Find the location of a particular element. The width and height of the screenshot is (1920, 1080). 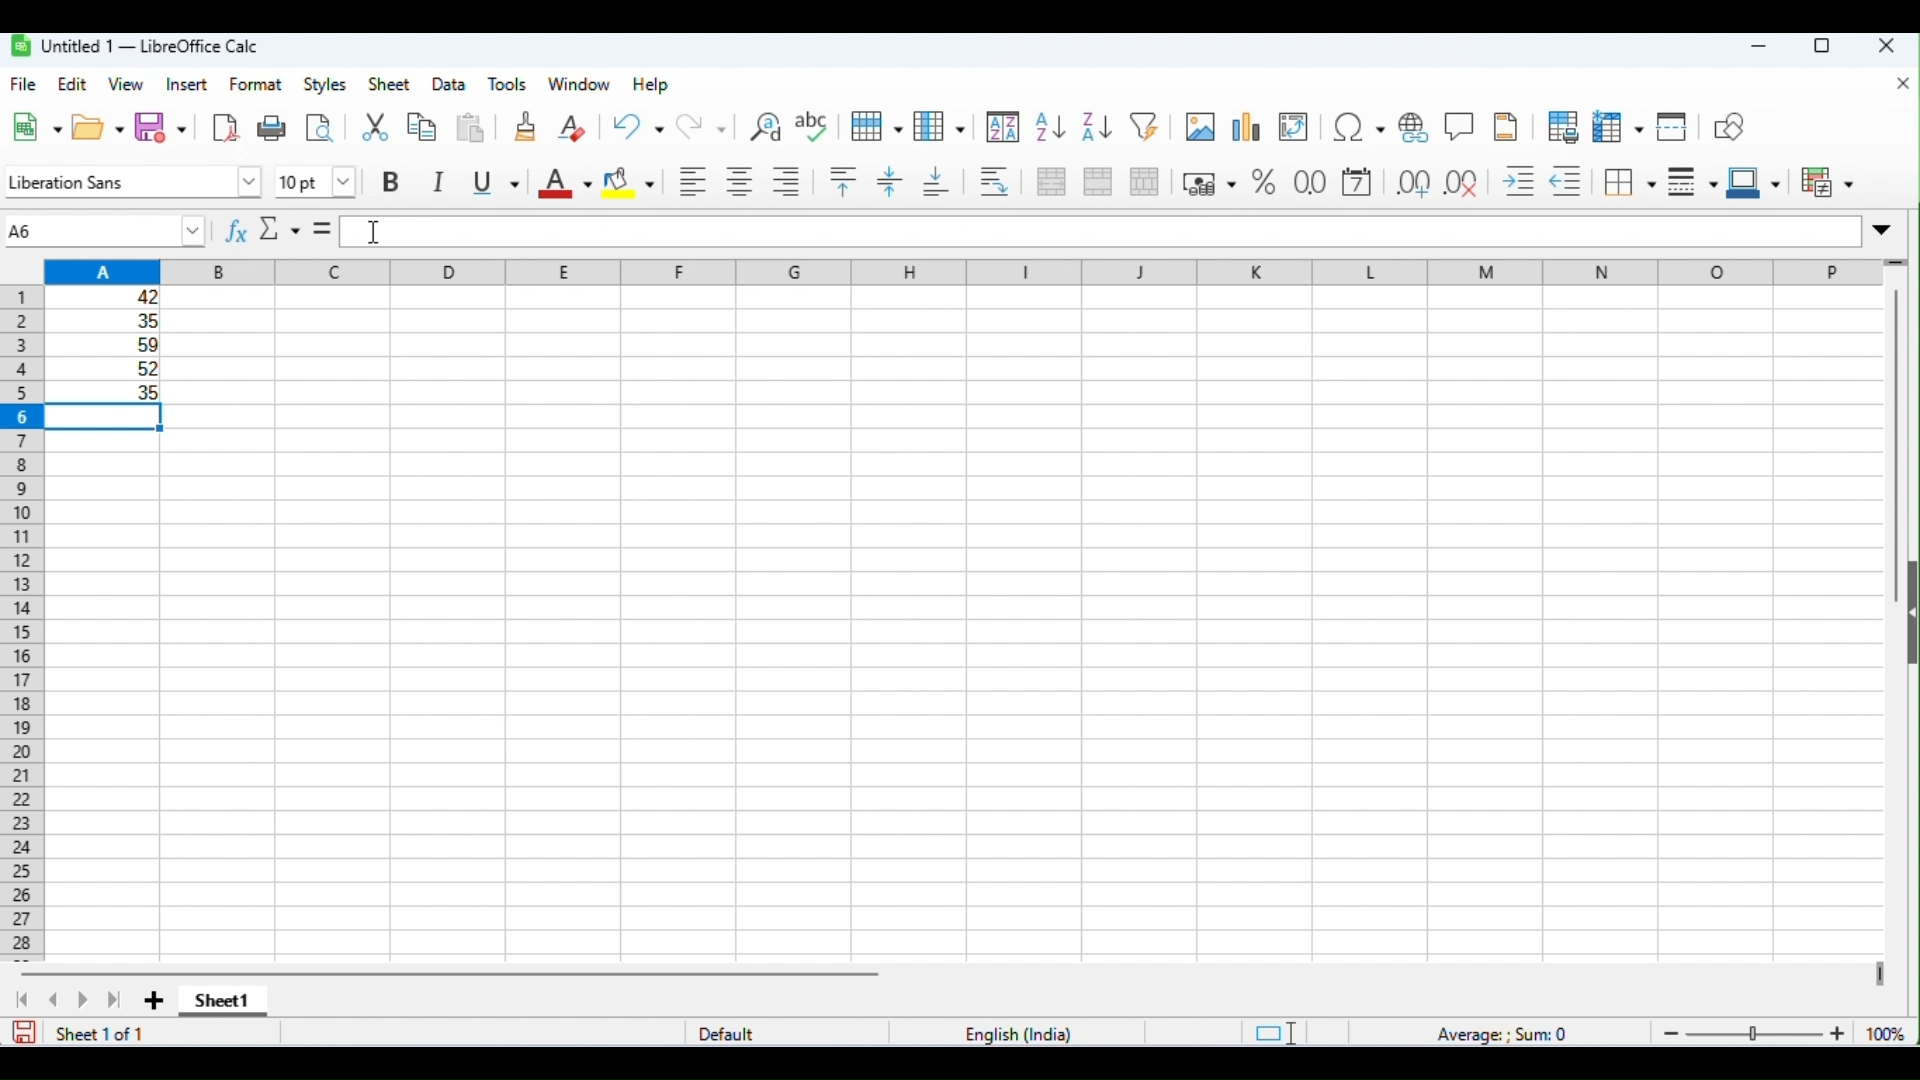

last sheet is located at coordinates (116, 1002).